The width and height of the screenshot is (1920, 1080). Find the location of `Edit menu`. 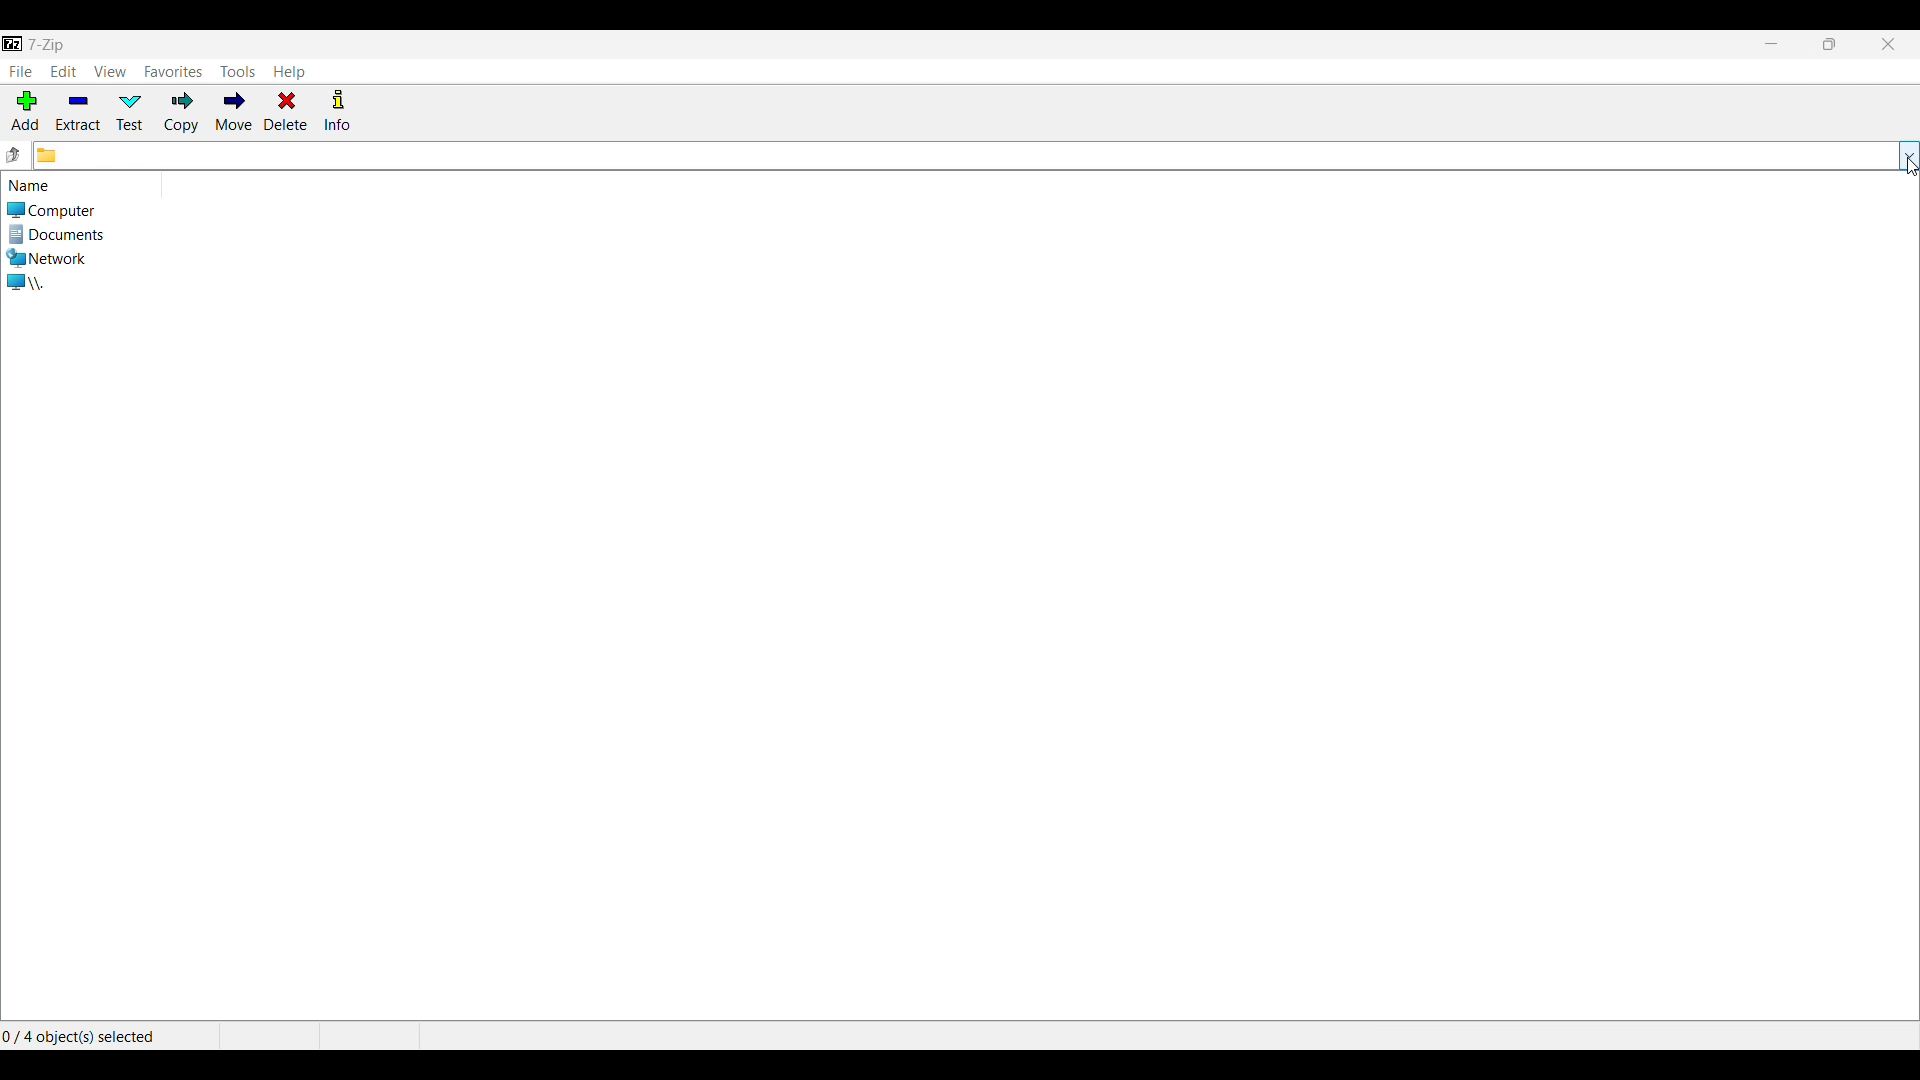

Edit menu is located at coordinates (63, 71).